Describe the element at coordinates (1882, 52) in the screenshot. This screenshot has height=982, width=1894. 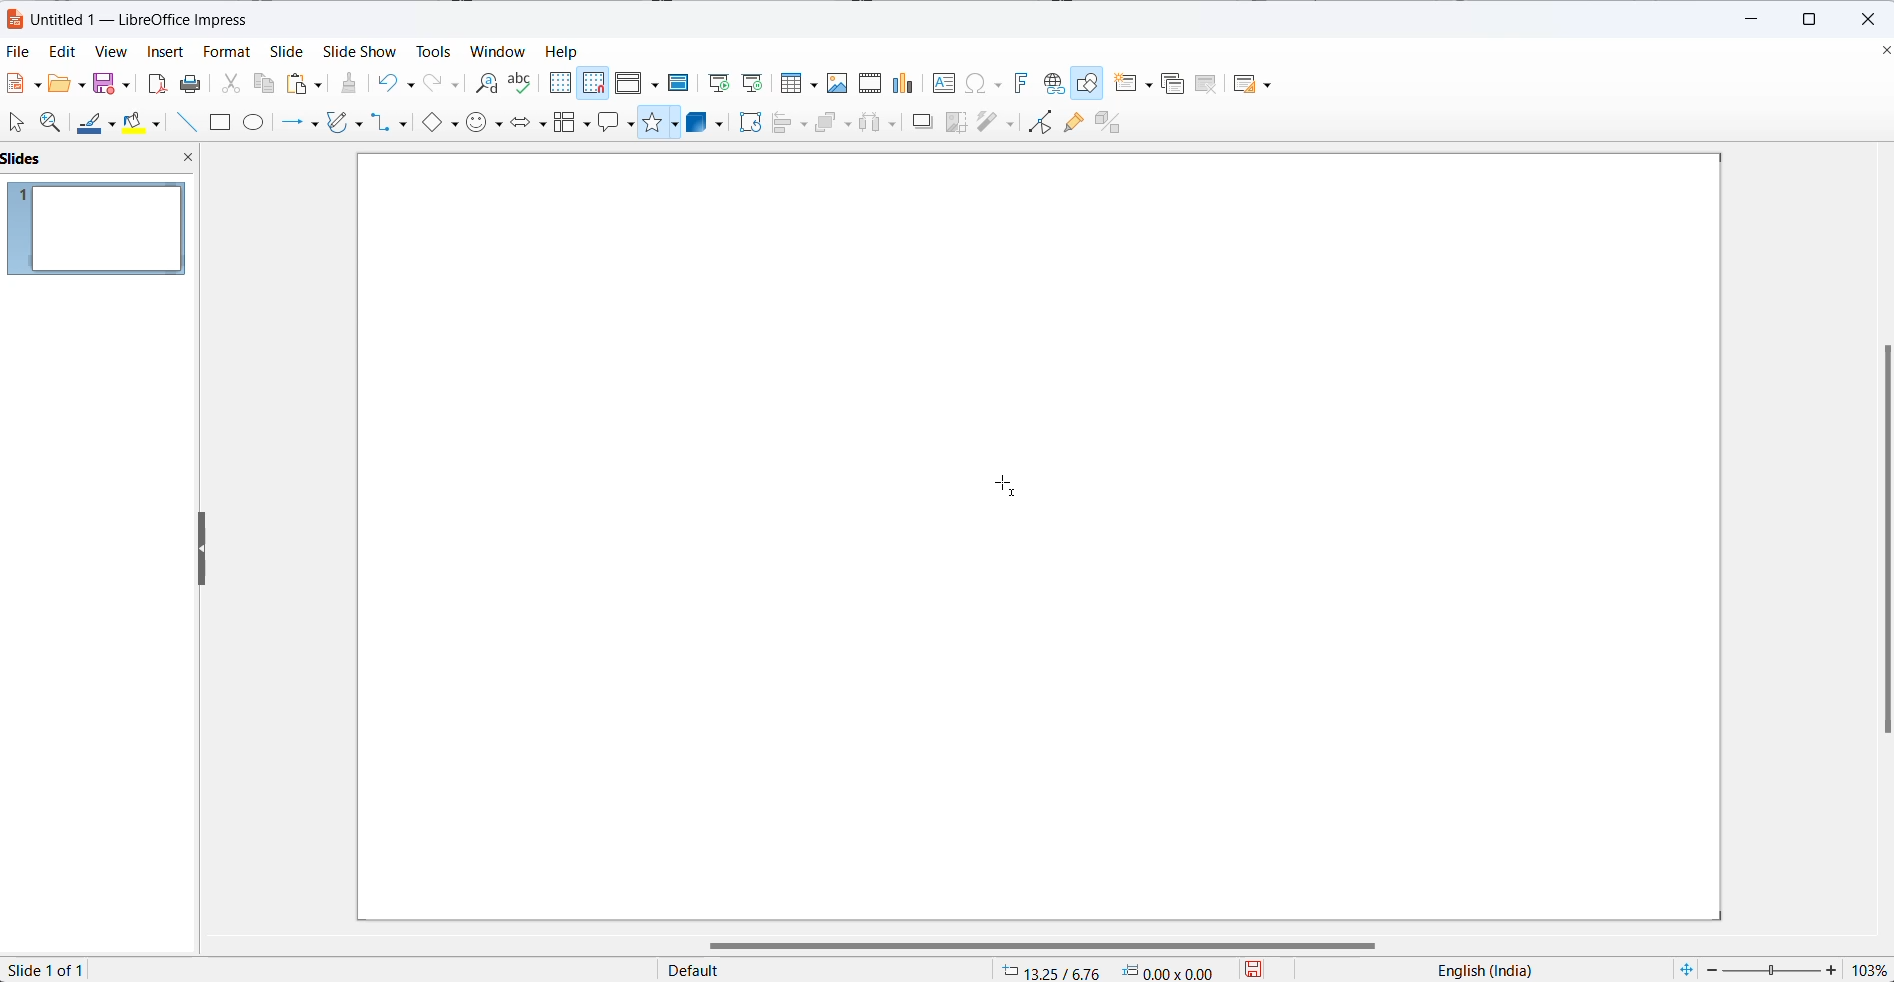
I see `close document` at that location.